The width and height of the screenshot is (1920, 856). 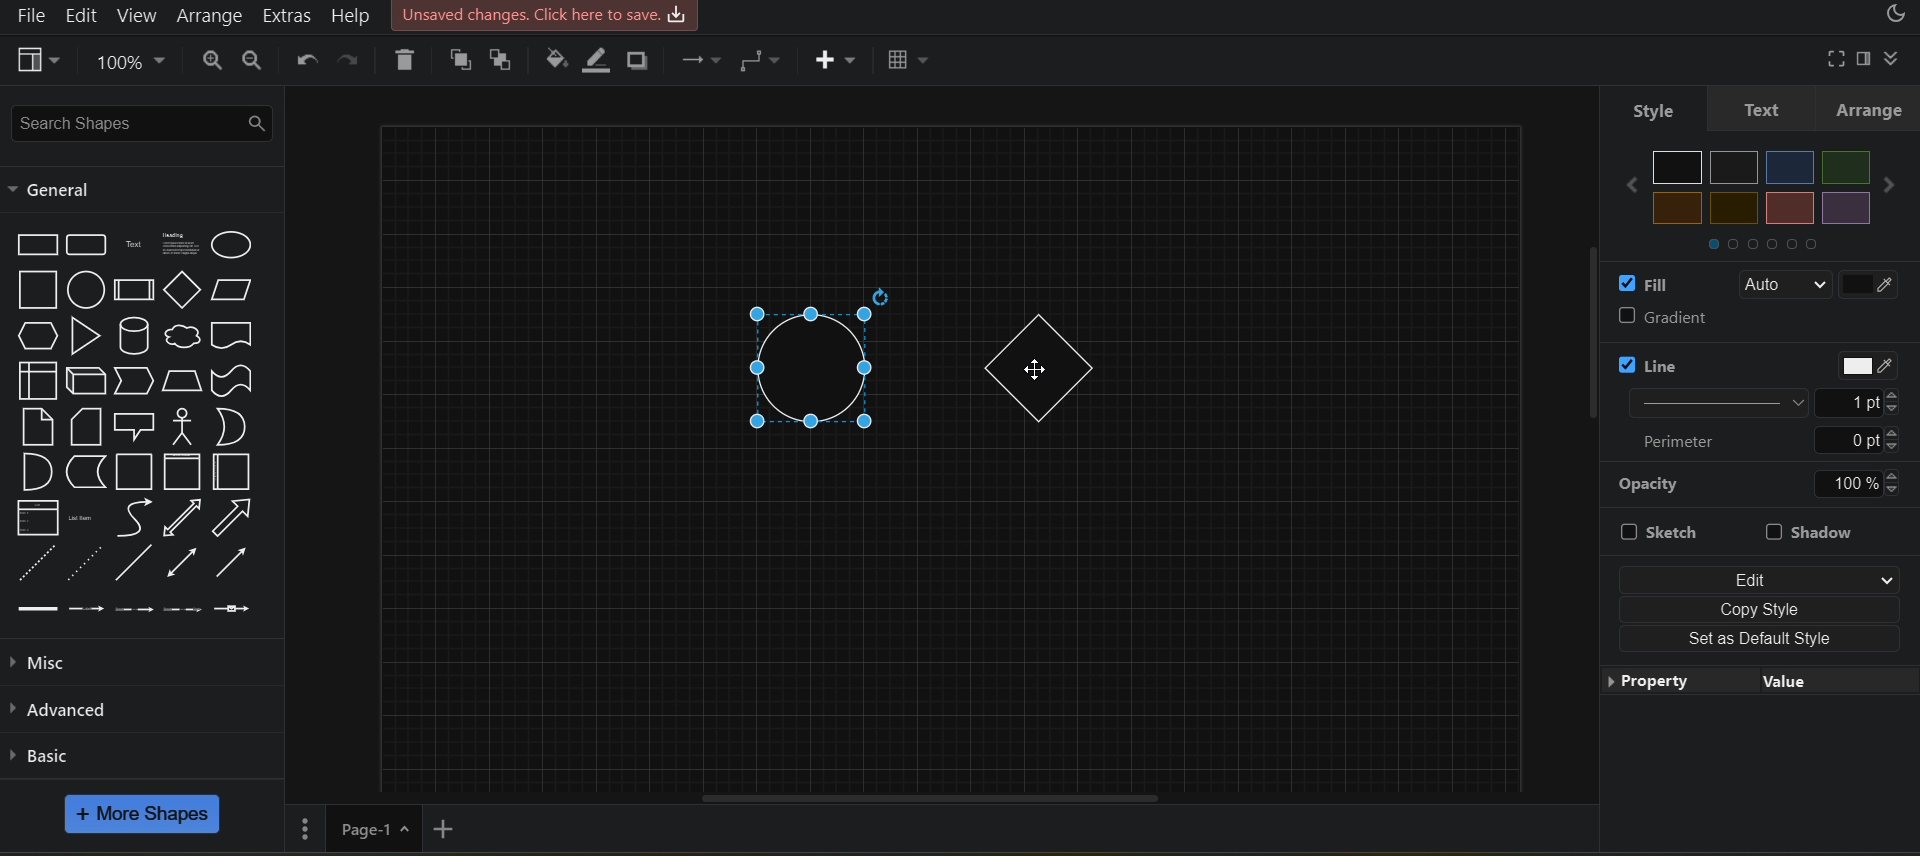 I want to click on edit, so click(x=86, y=15).